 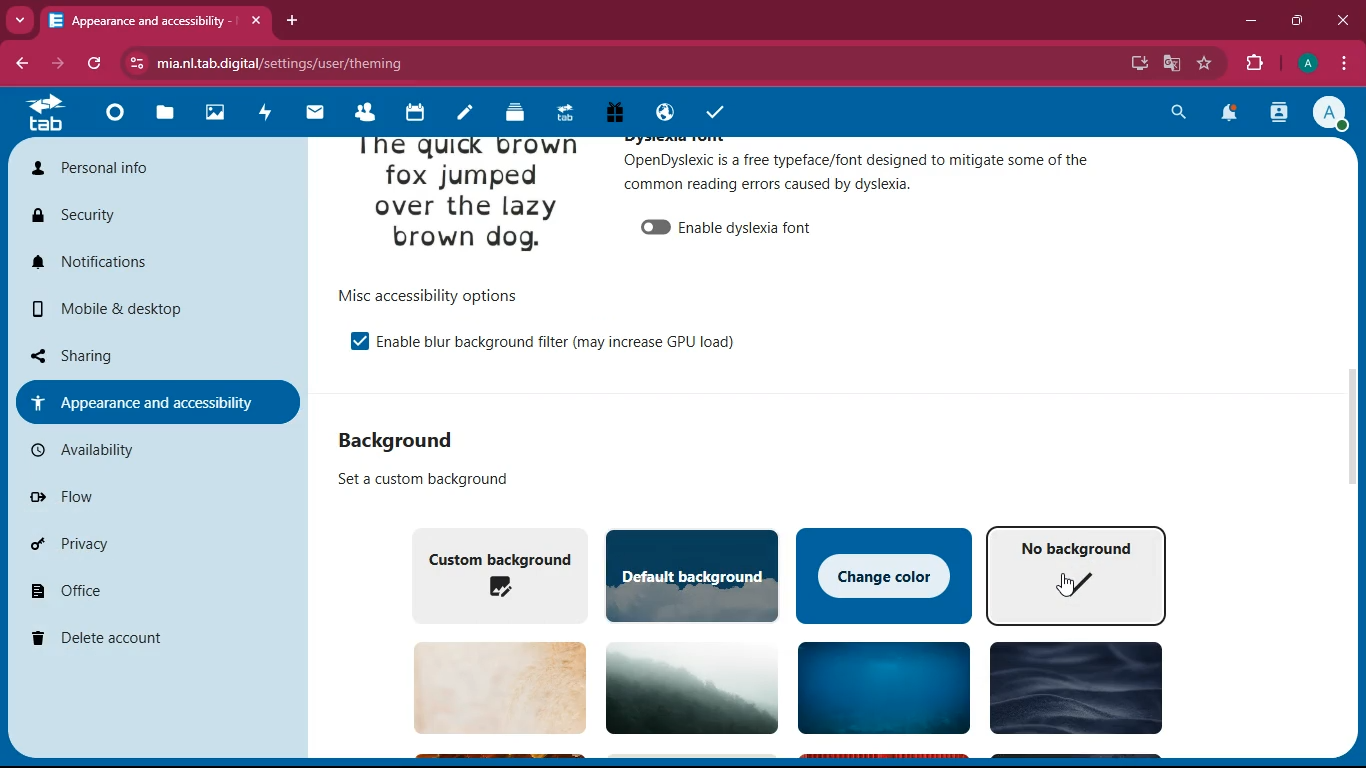 I want to click on notifications, so click(x=157, y=264).